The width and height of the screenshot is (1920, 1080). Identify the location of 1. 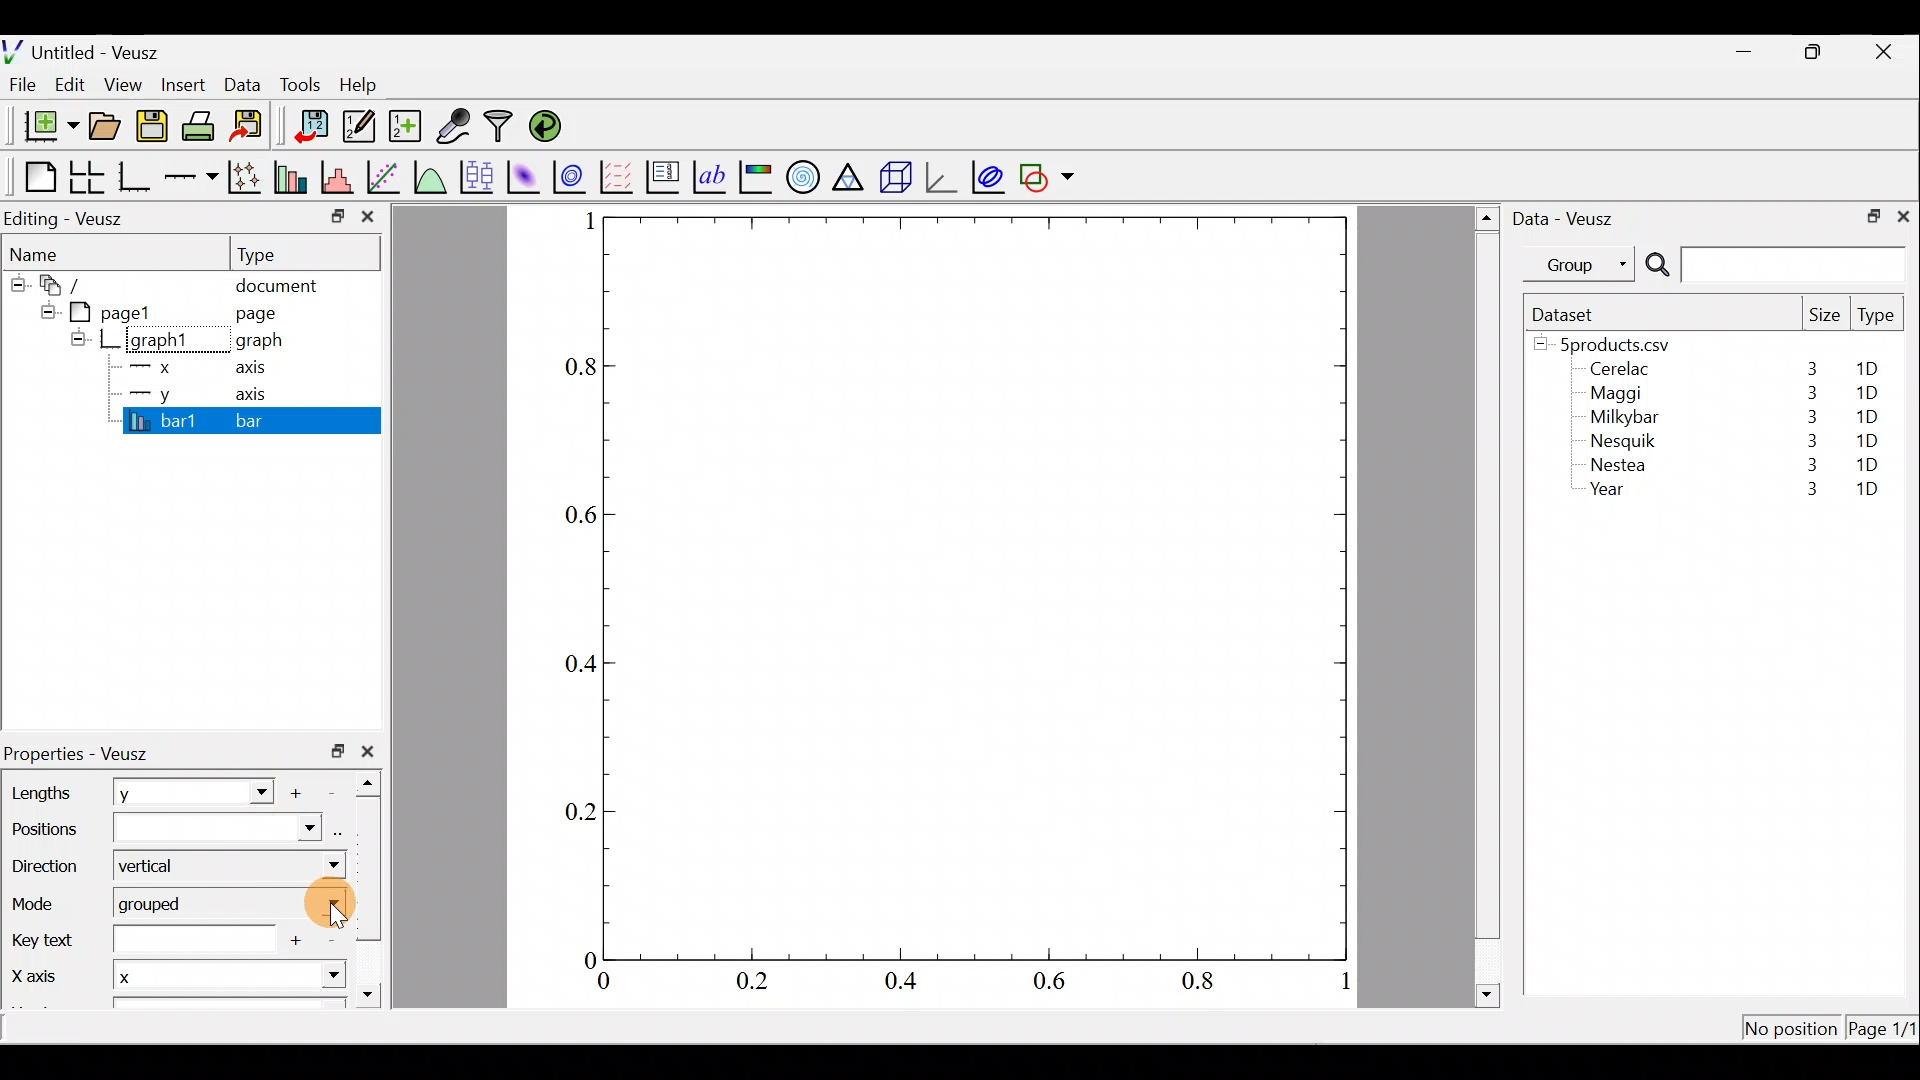
(588, 220).